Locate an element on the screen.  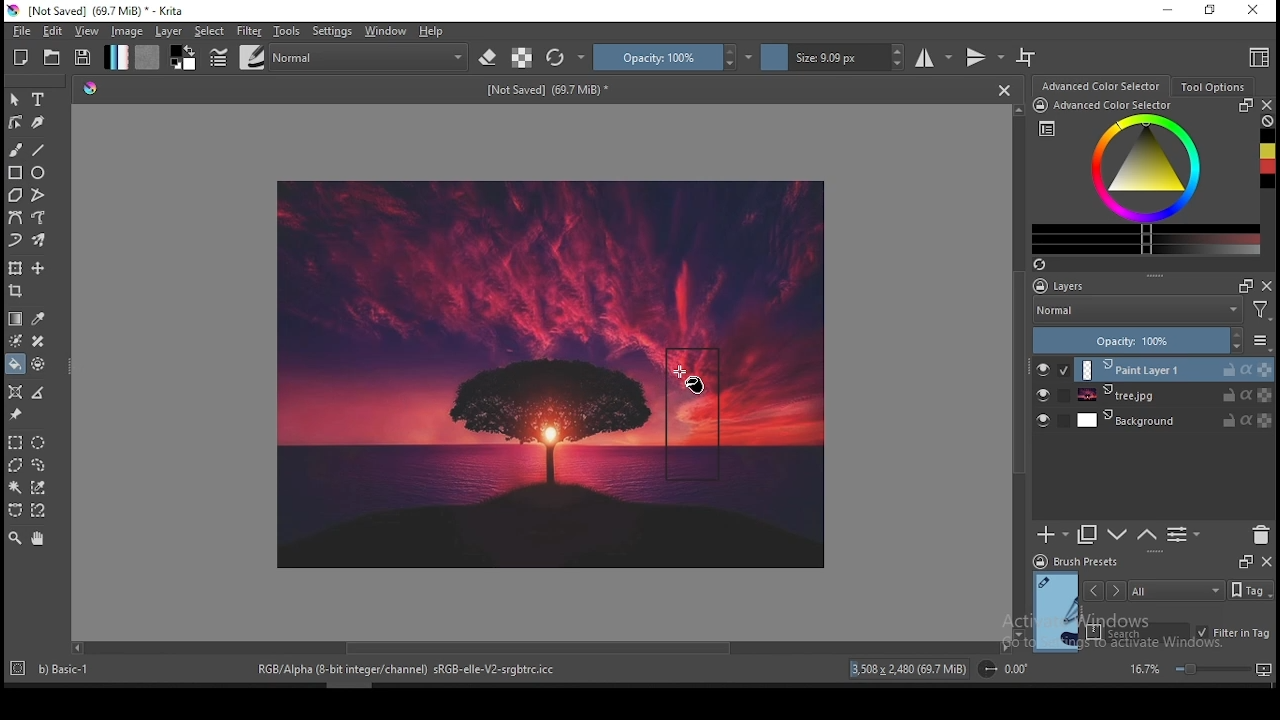
paint bucket tool is located at coordinates (17, 365).